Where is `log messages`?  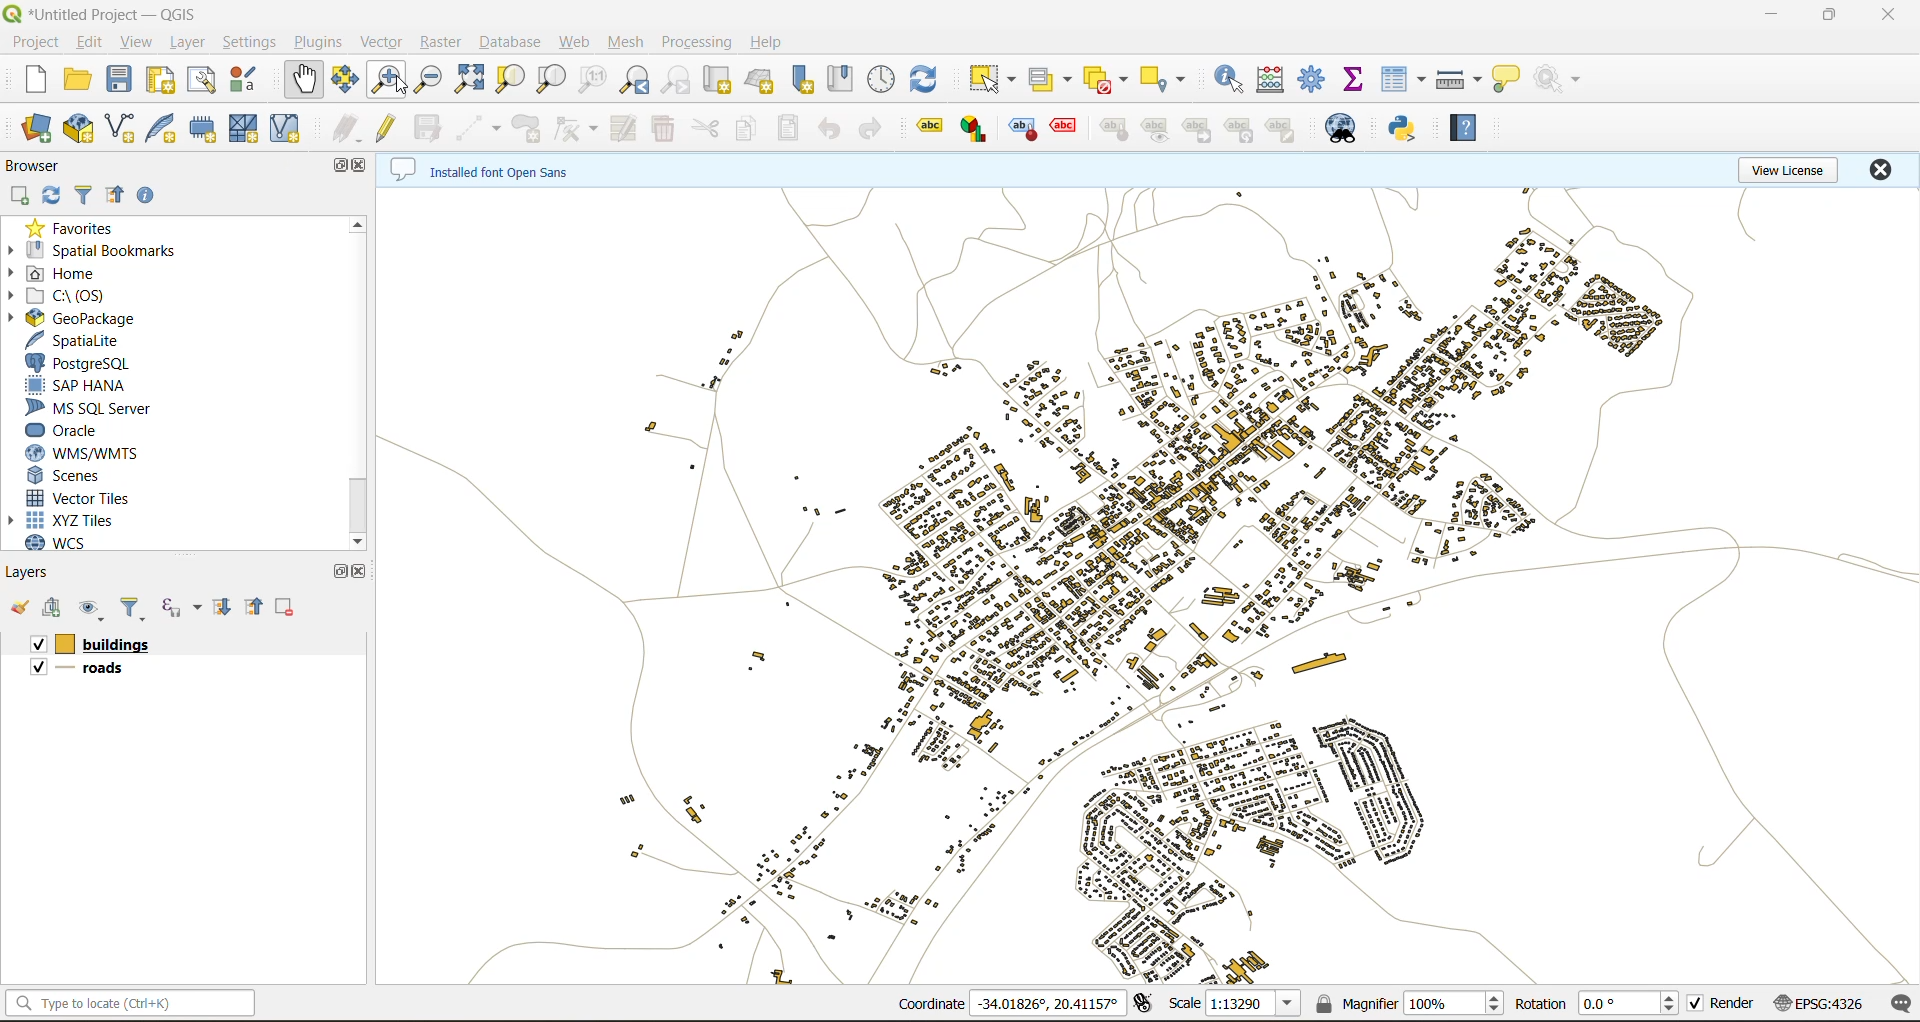 log messages is located at coordinates (1903, 1004).